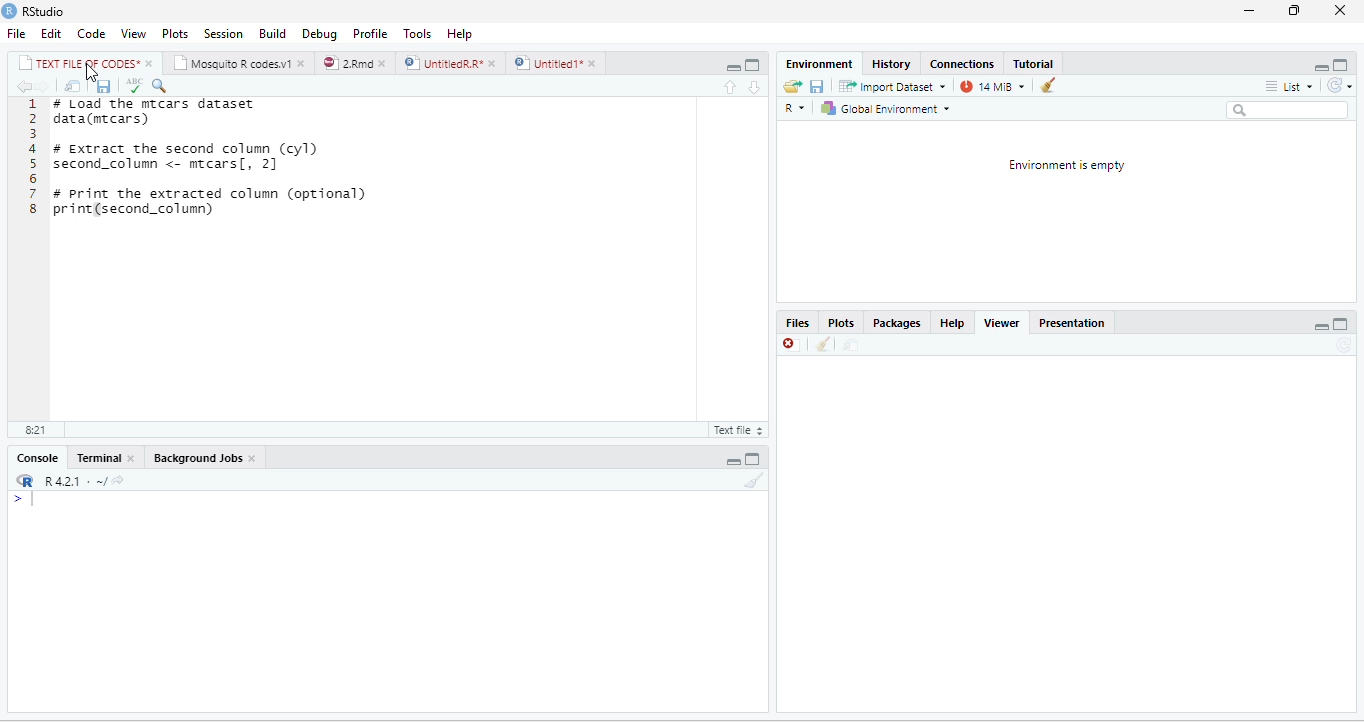  Describe the element at coordinates (755, 87) in the screenshot. I see `downward` at that location.